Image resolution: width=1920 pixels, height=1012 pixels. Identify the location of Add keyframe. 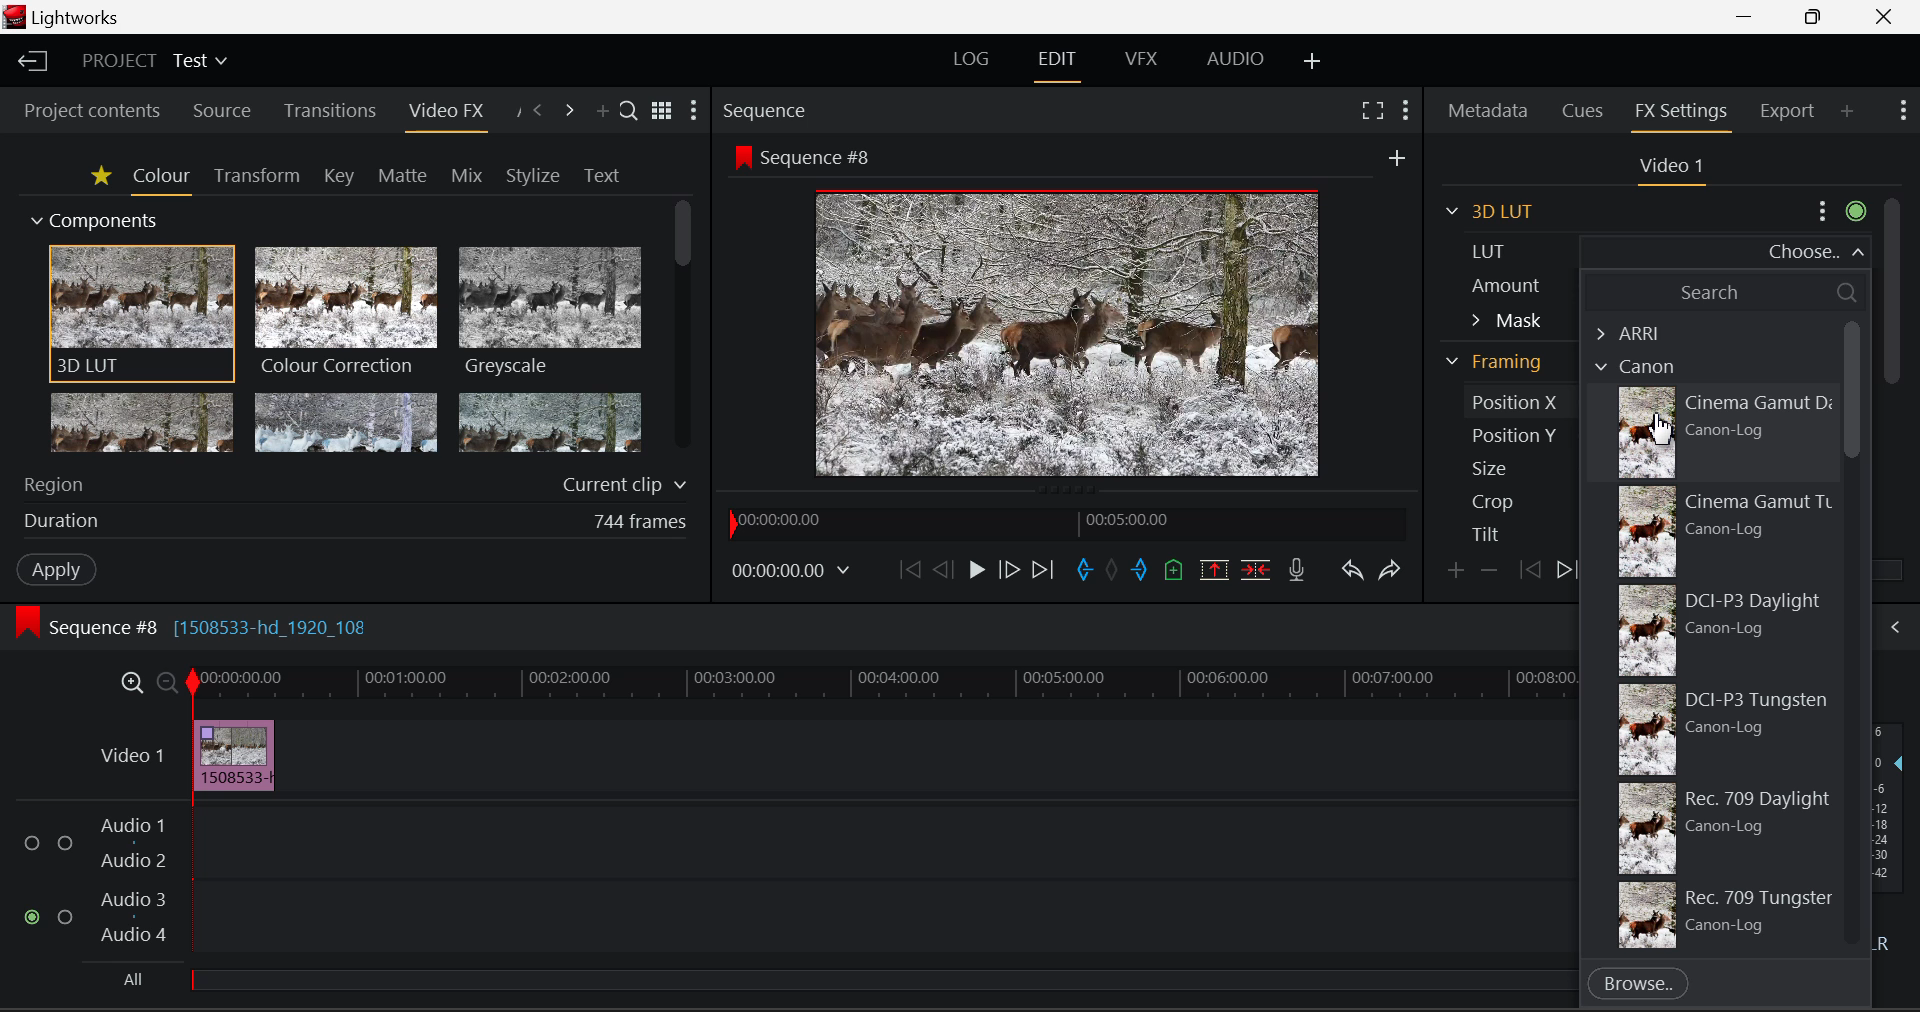
(1454, 573).